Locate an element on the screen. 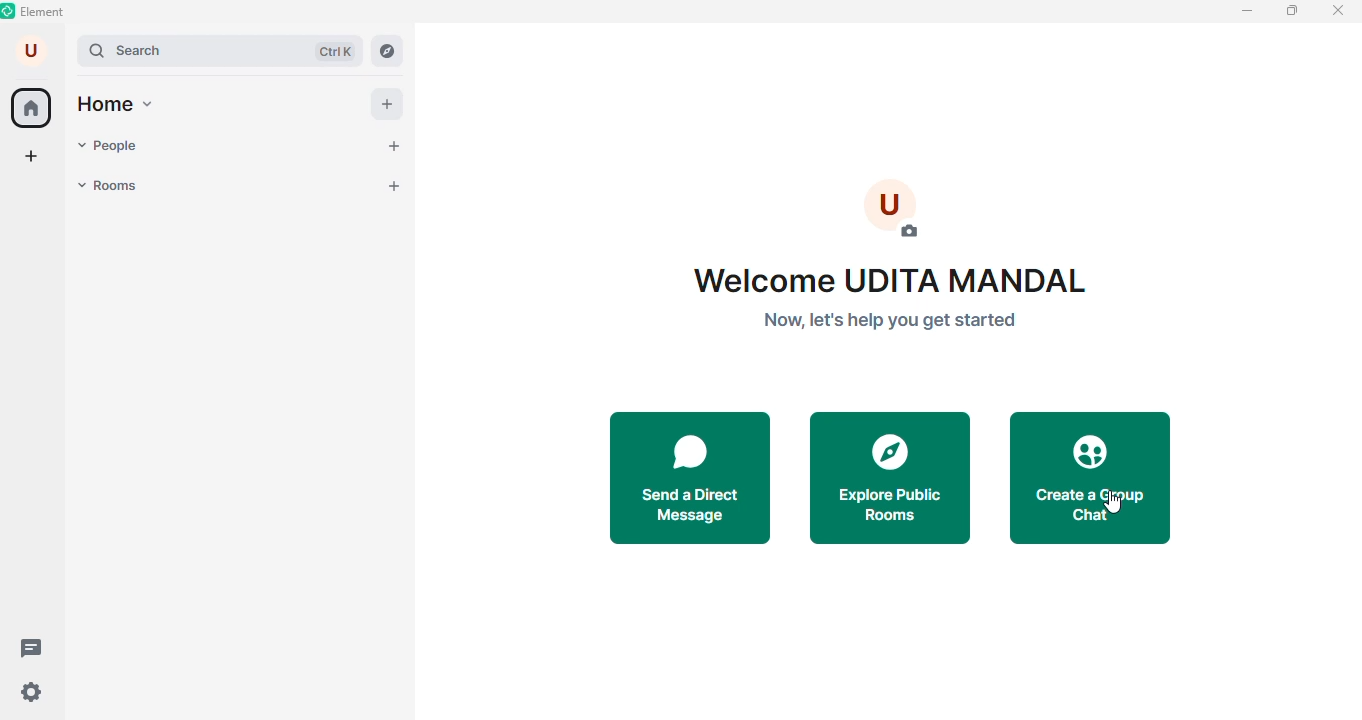  people is located at coordinates (112, 147).